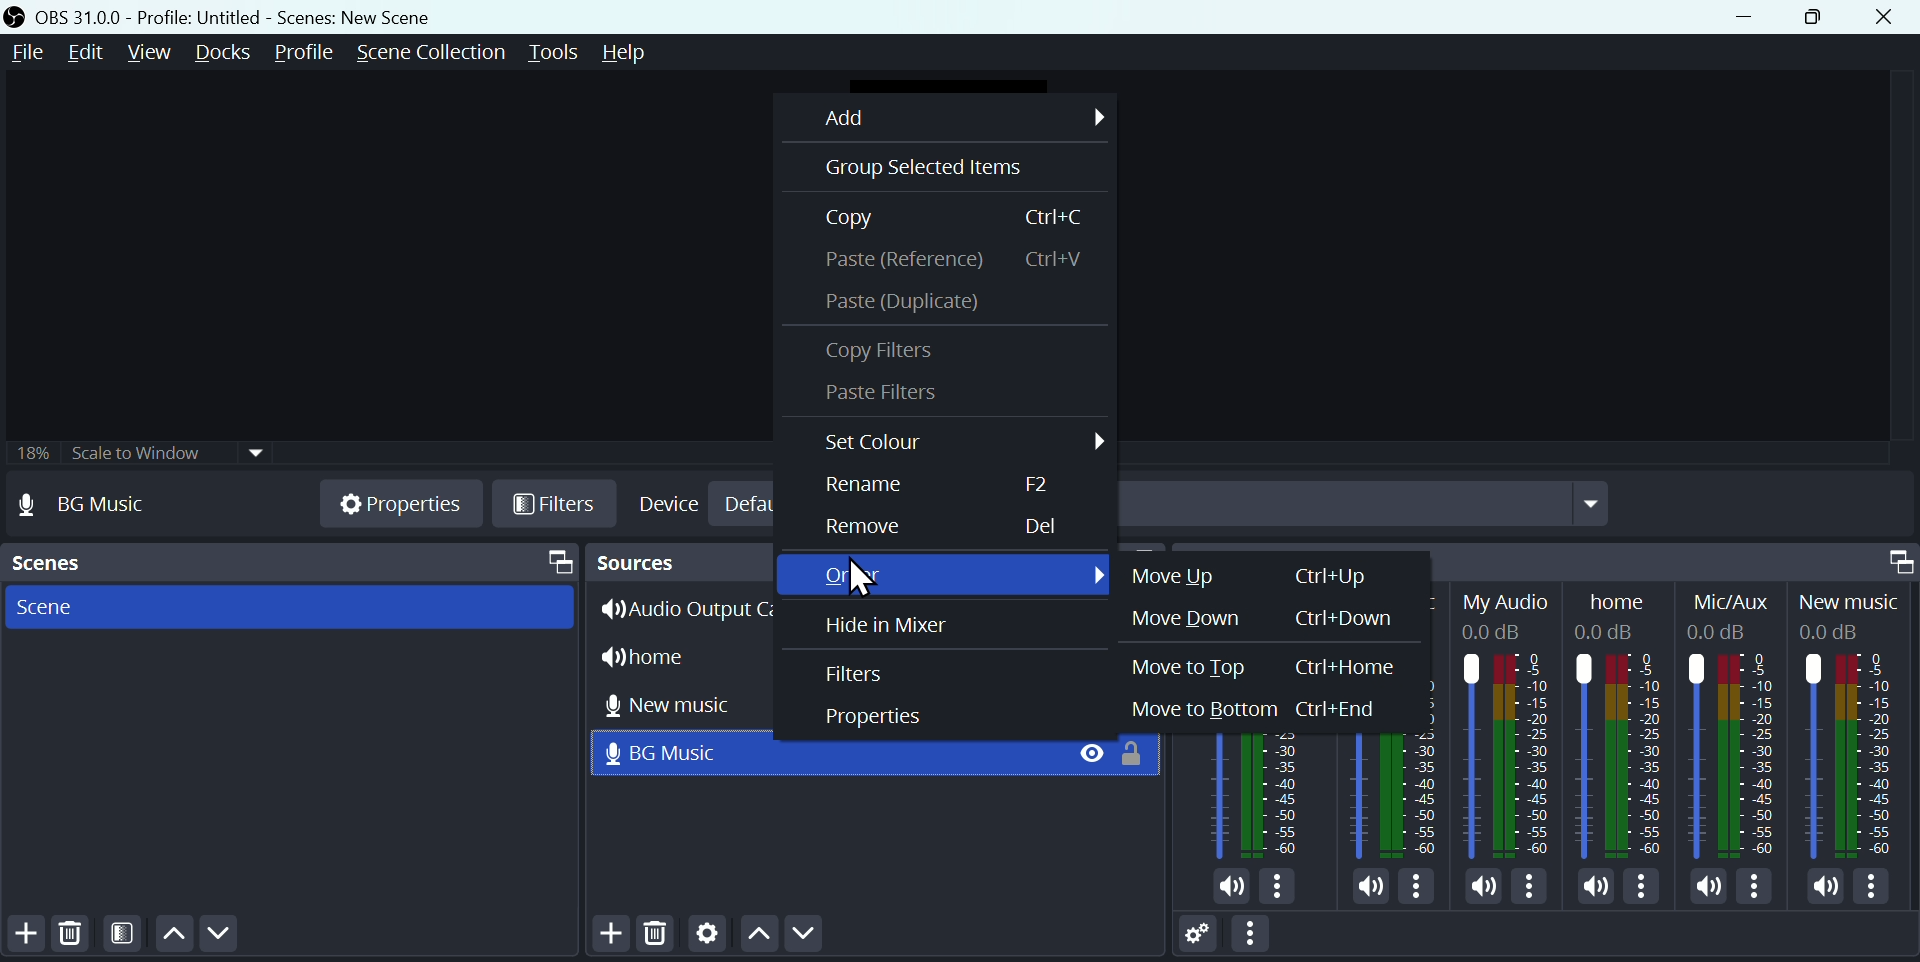  What do you see at coordinates (1391, 794) in the screenshot?
I see `BG Music` at bounding box center [1391, 794].